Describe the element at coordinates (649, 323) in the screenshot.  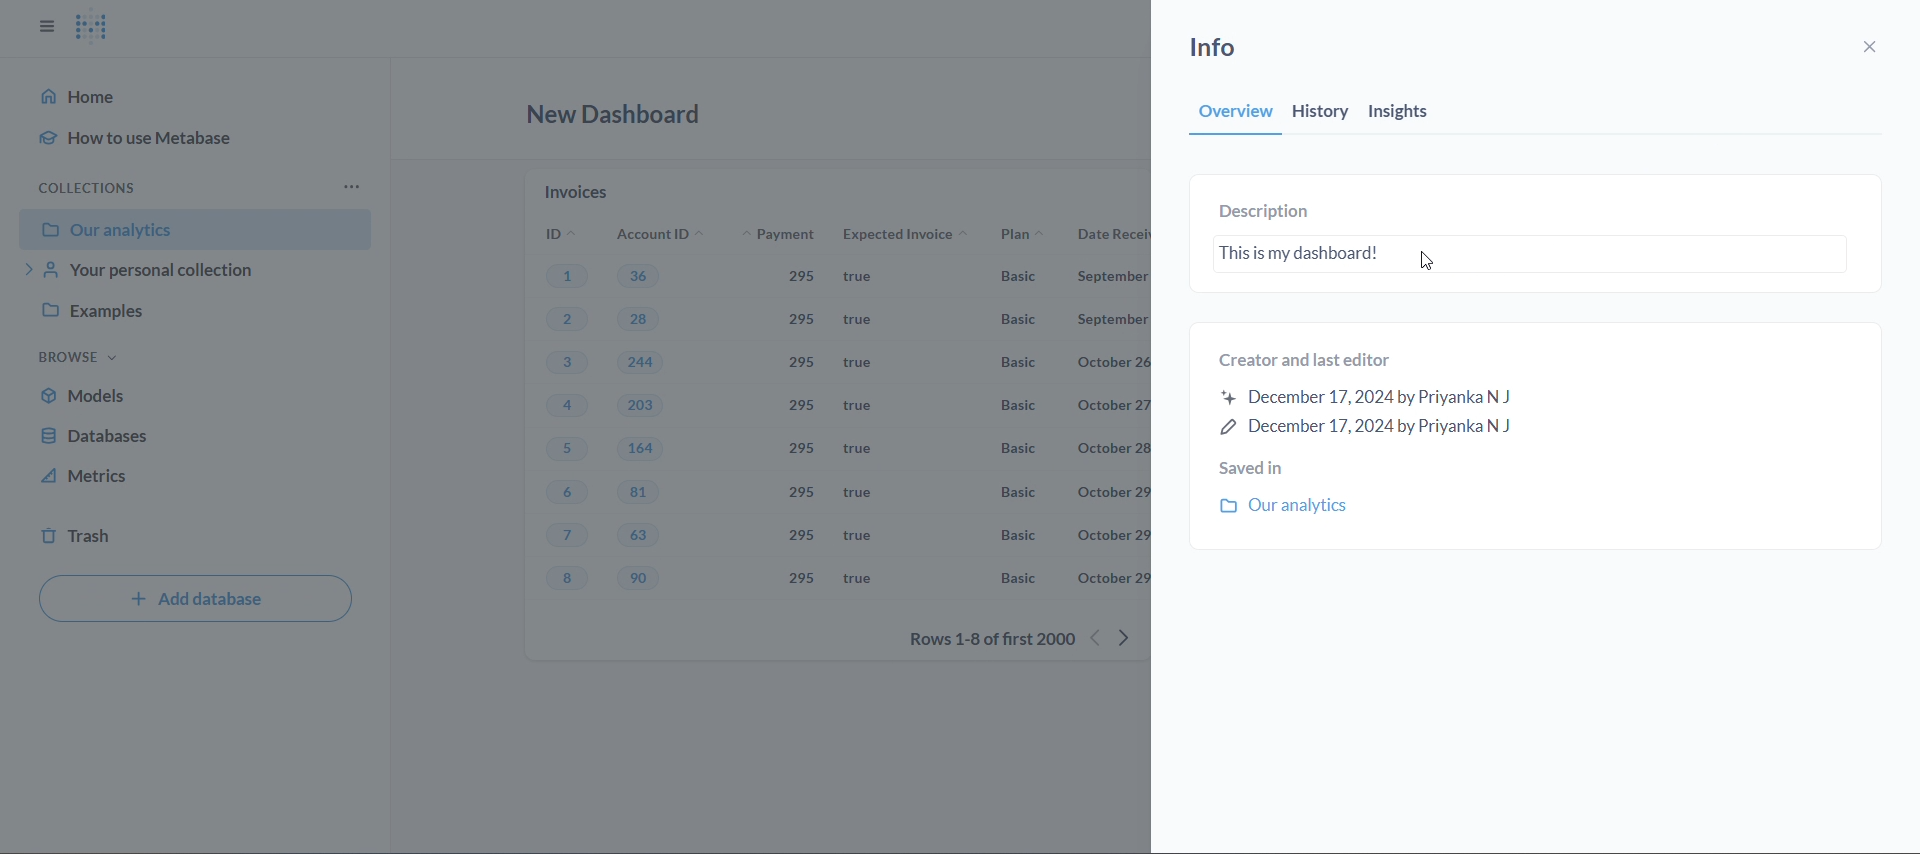
I see `28` at that location.